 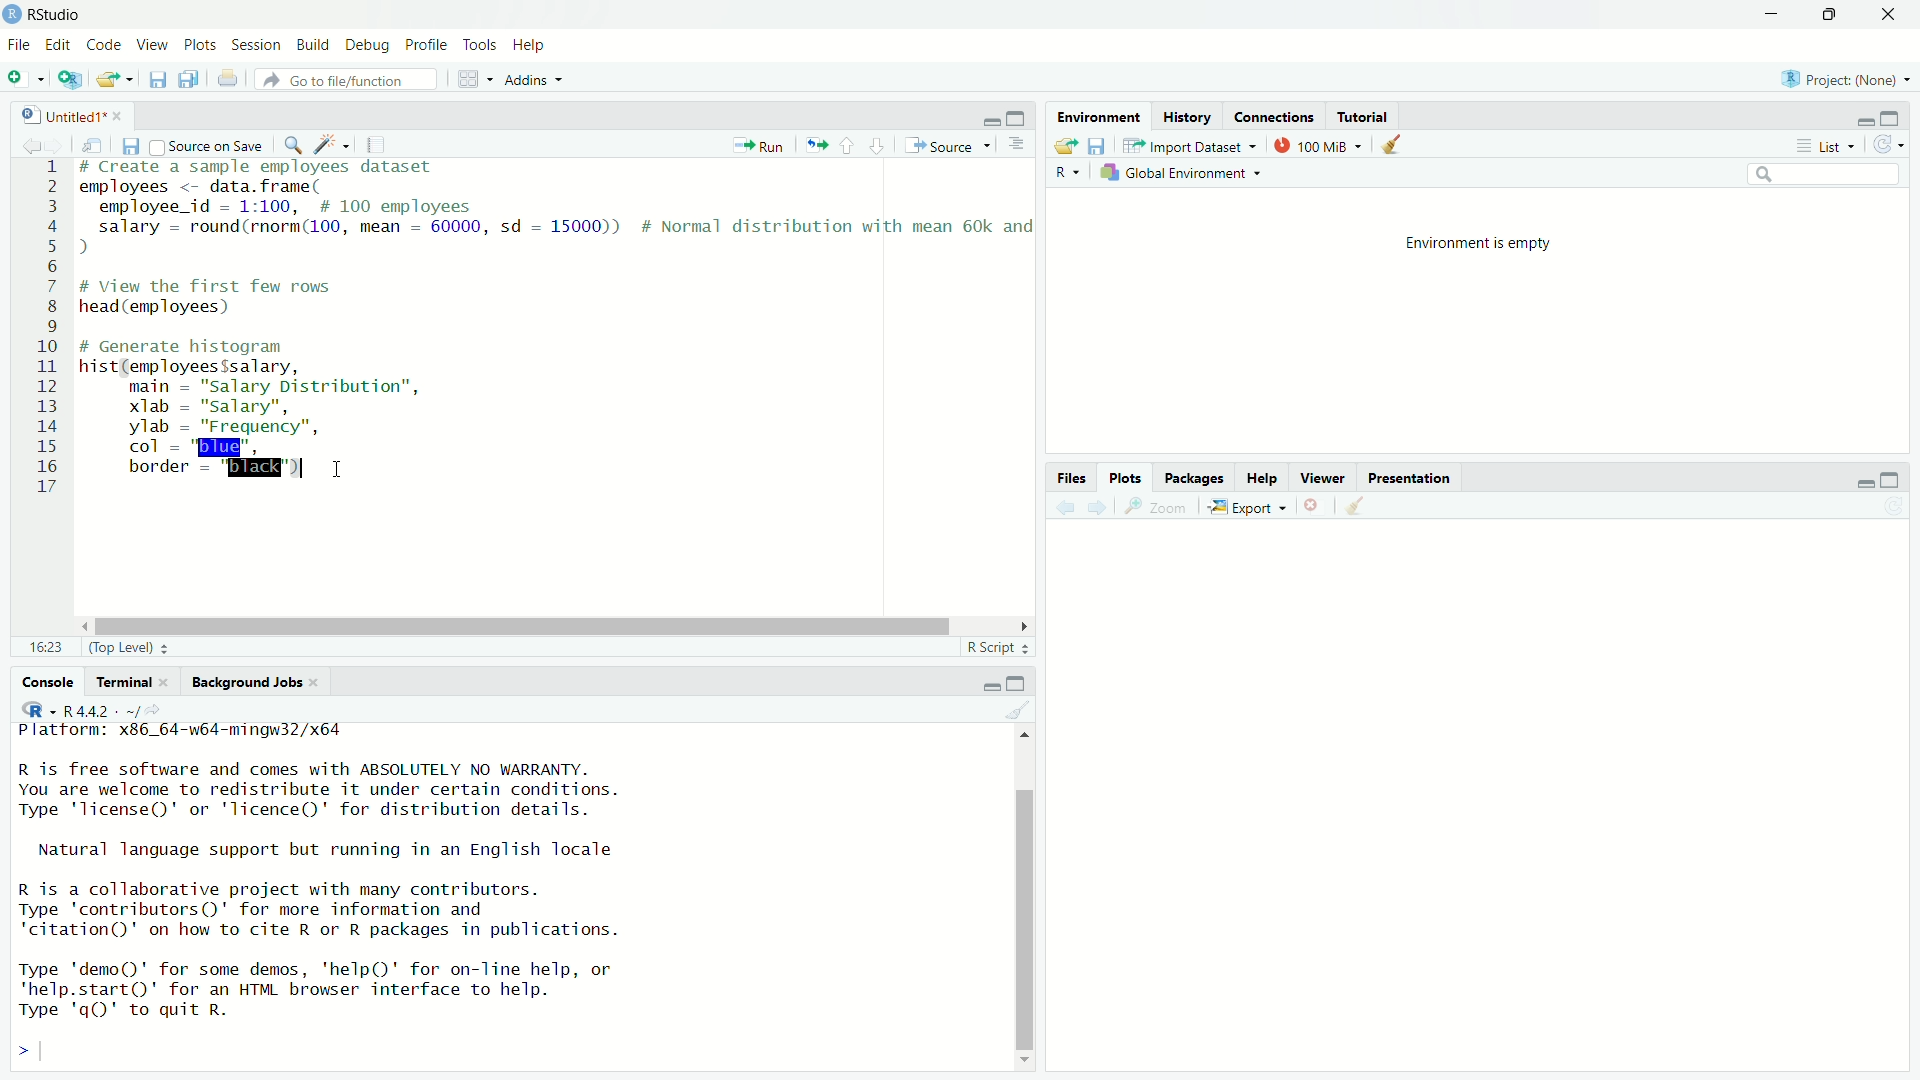 I want to click on Build, so click(x=315, y=45).